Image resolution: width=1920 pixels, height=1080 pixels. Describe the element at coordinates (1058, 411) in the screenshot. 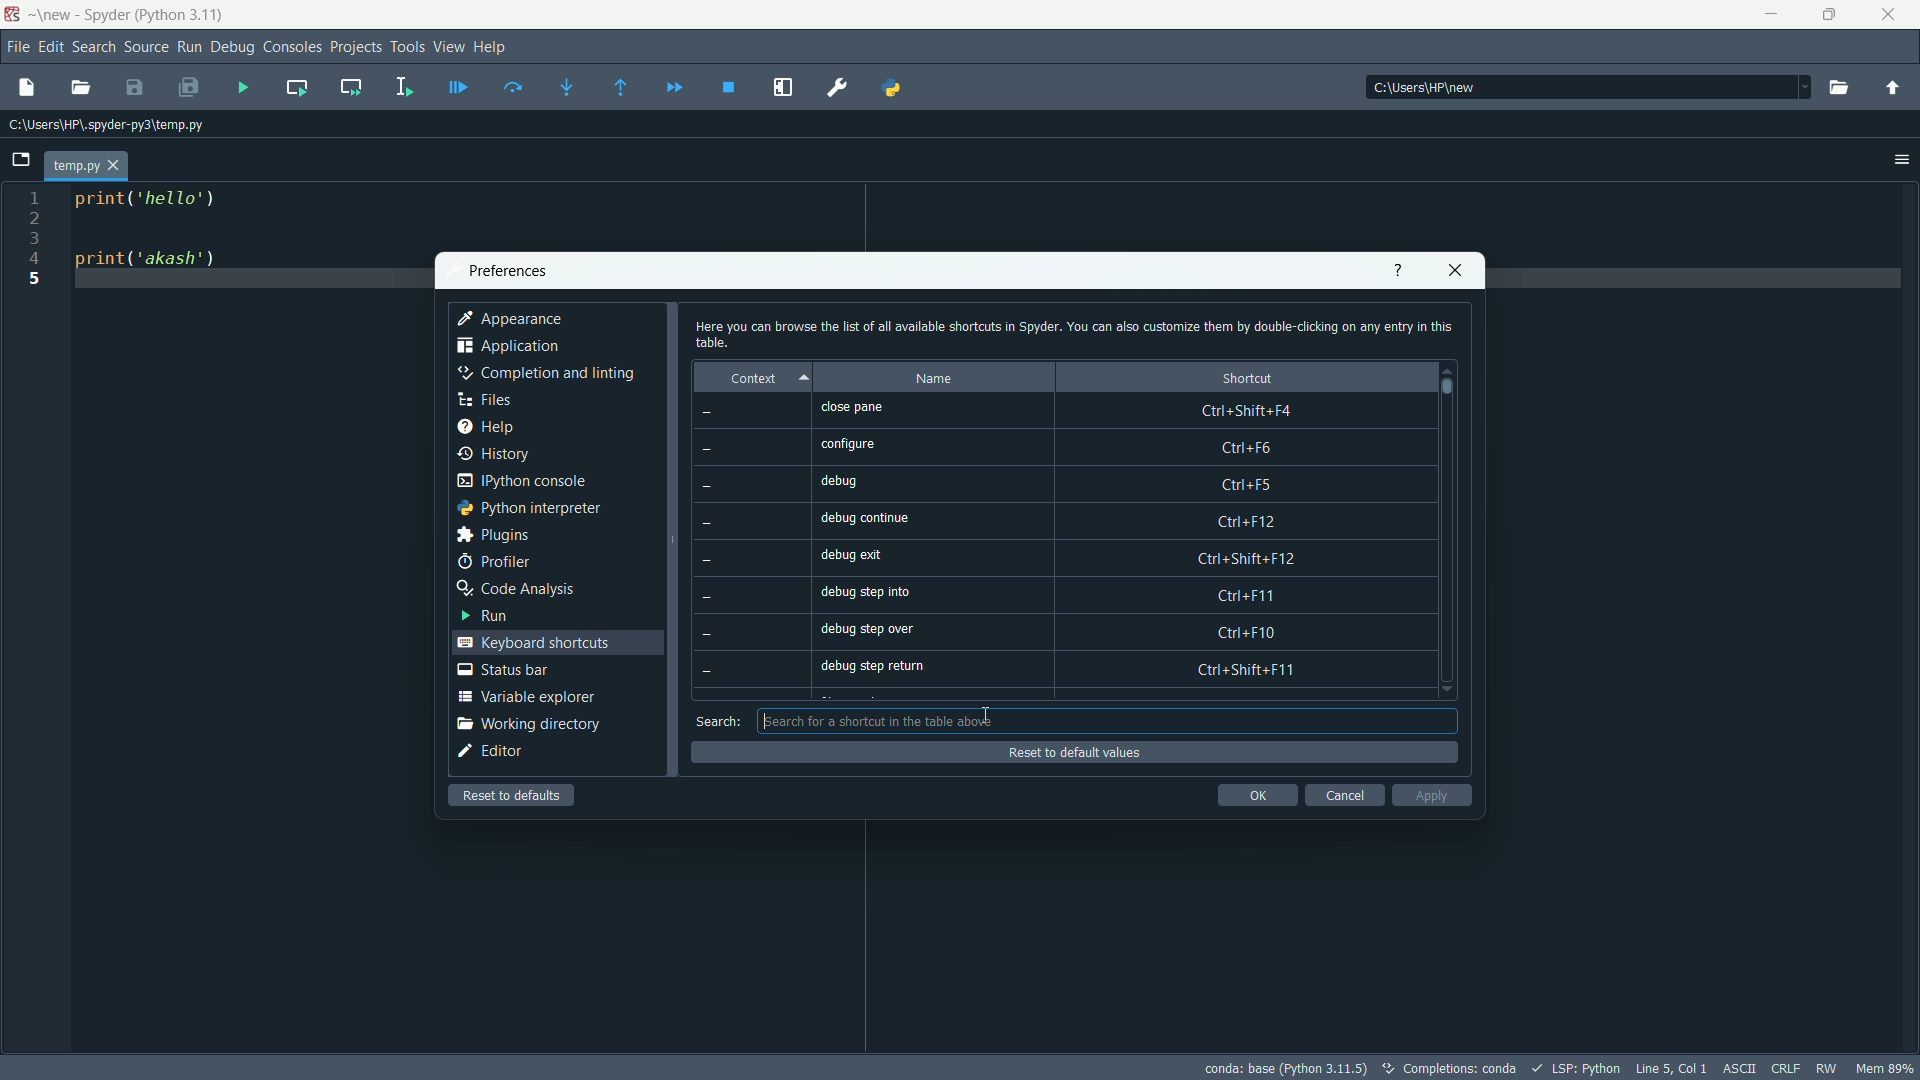

I see `-, close pane, ctrl+shift+f4` at that location.